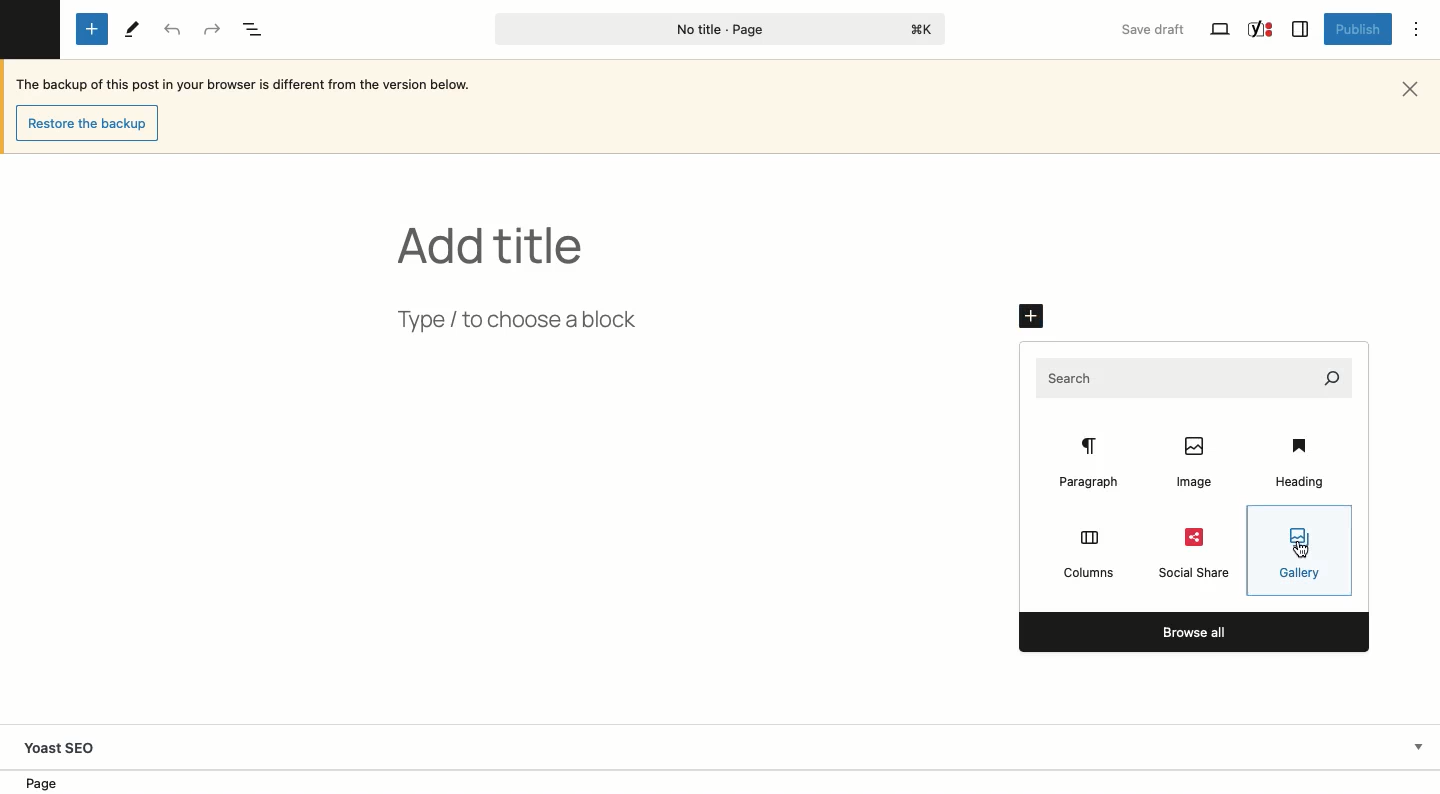 This screenshot has width=1440, height=794. I want to click on Restore the backup, so click(89, 123).